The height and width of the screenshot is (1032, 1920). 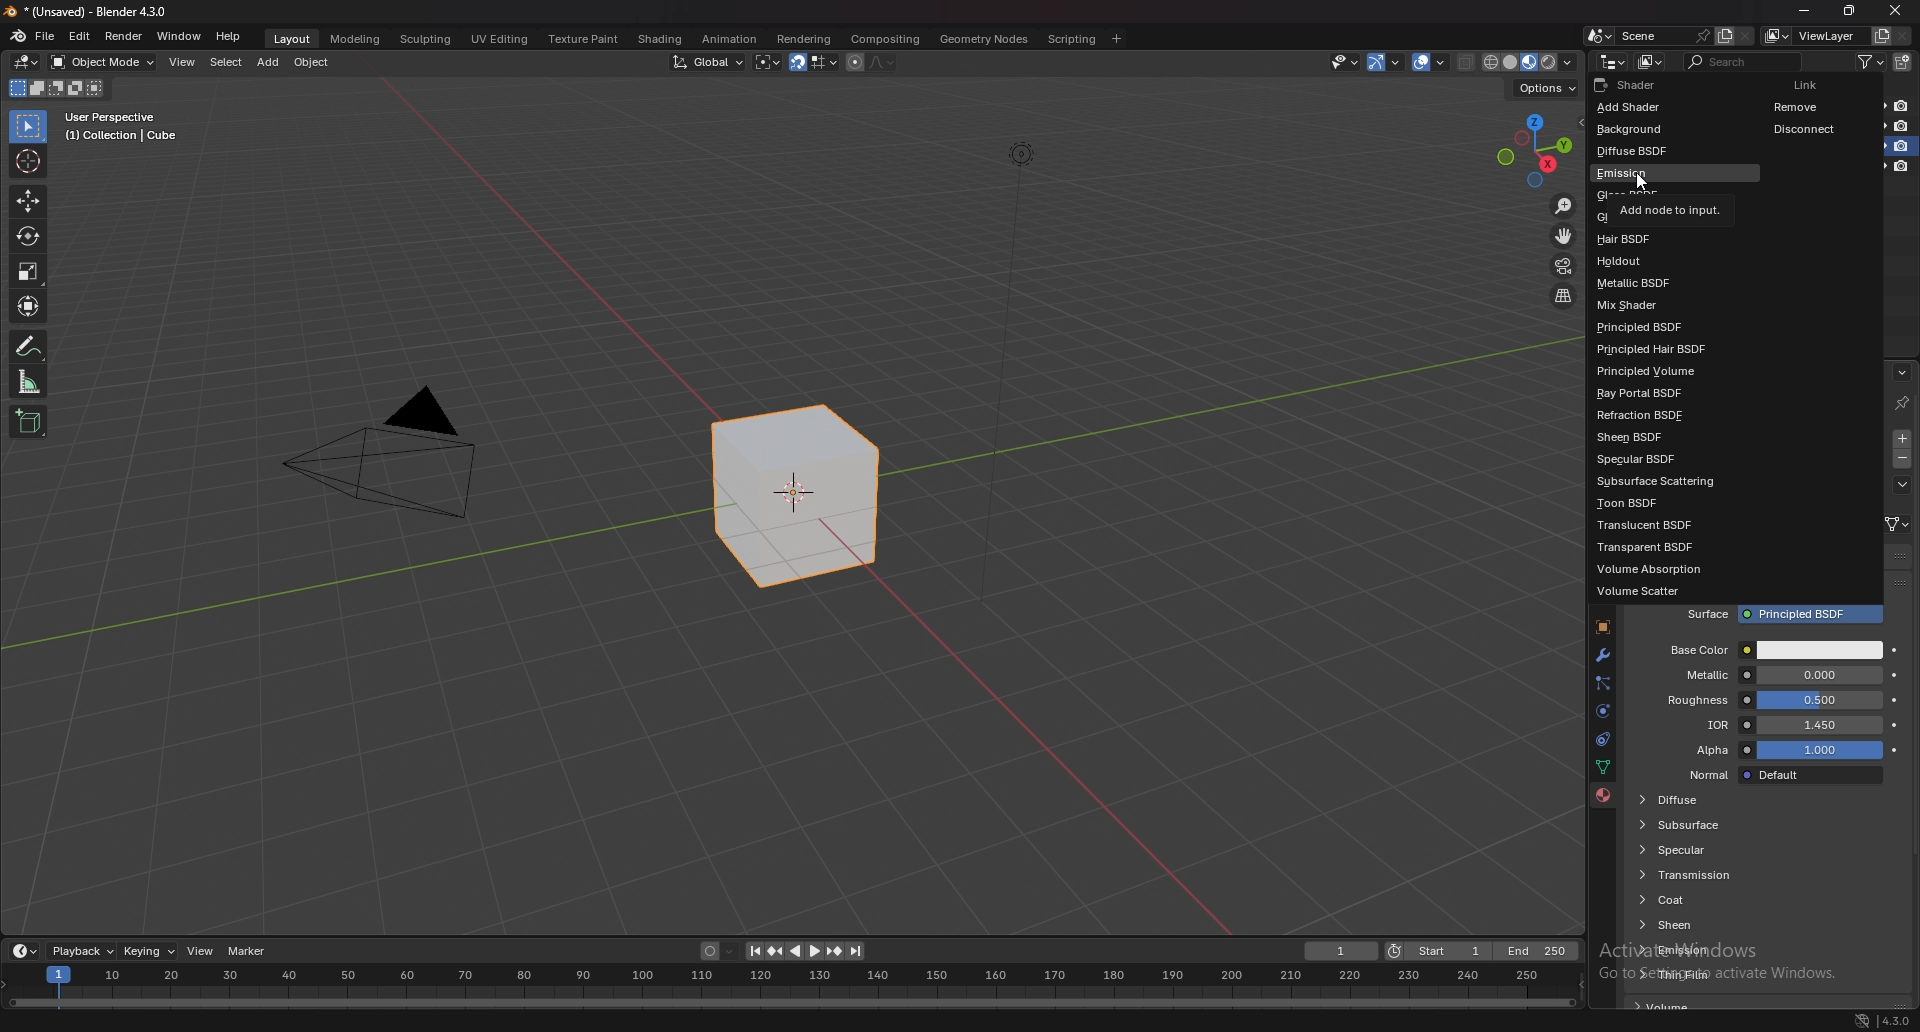 I want to click on toggle pin id, so click(x=1901, y=403).